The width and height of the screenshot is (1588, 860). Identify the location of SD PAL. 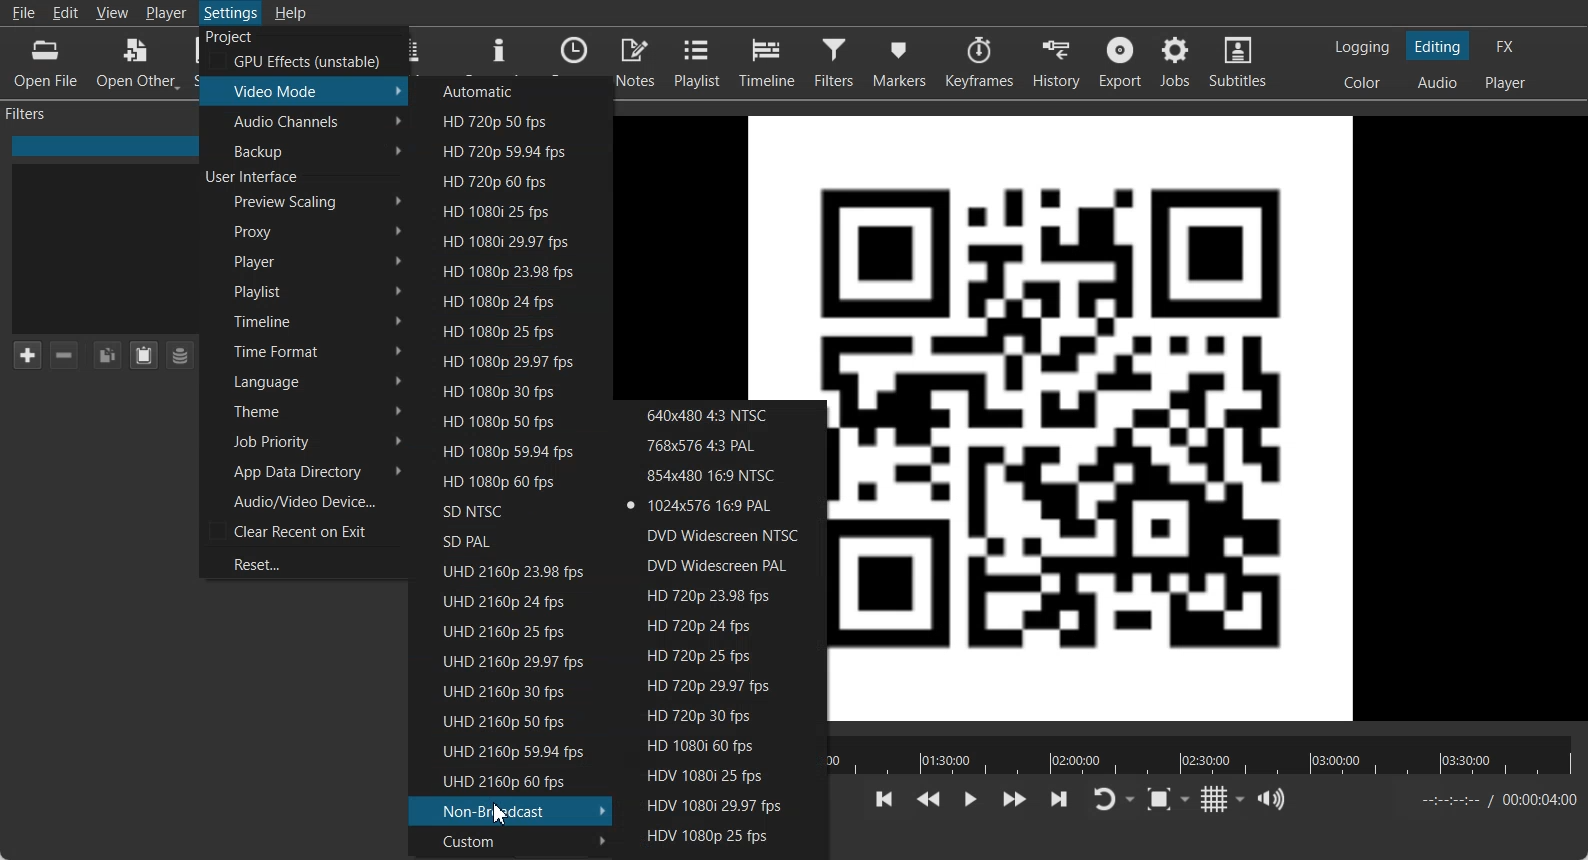
(501, 540).